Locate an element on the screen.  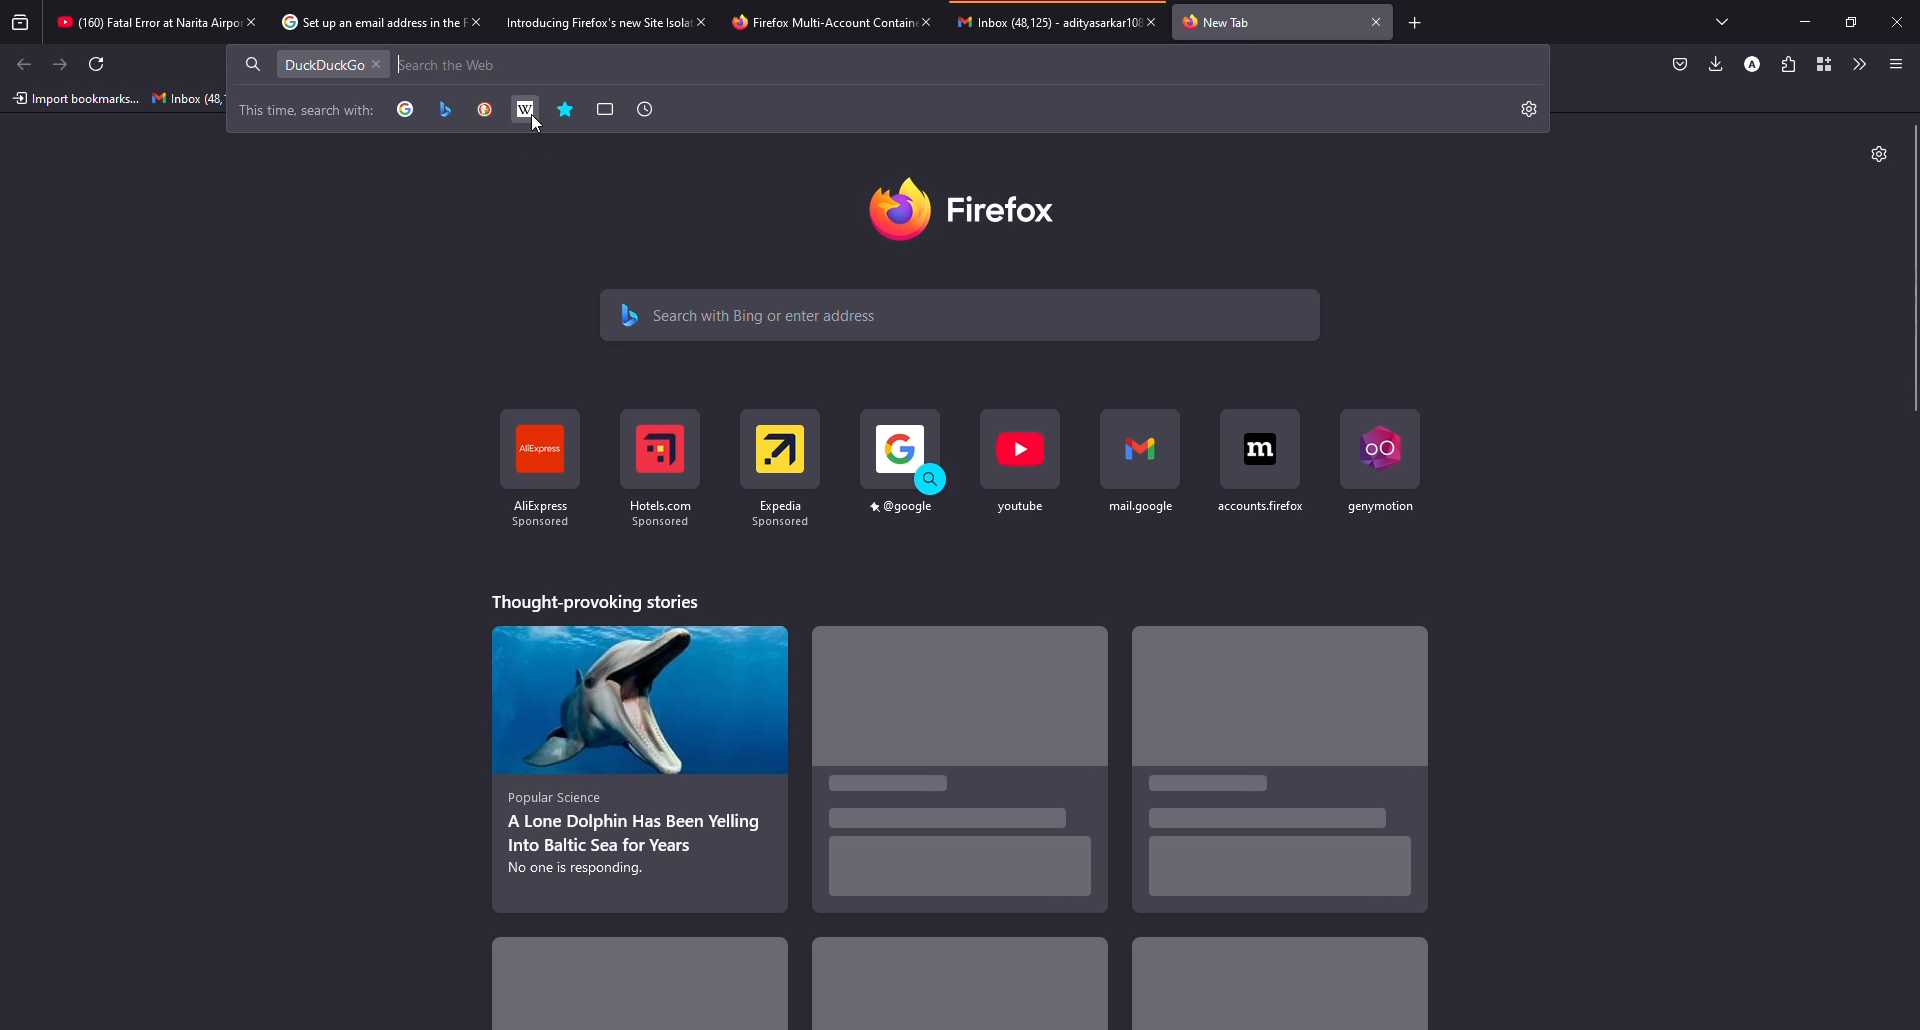
shortcut is located at coordinates (1022, 474).